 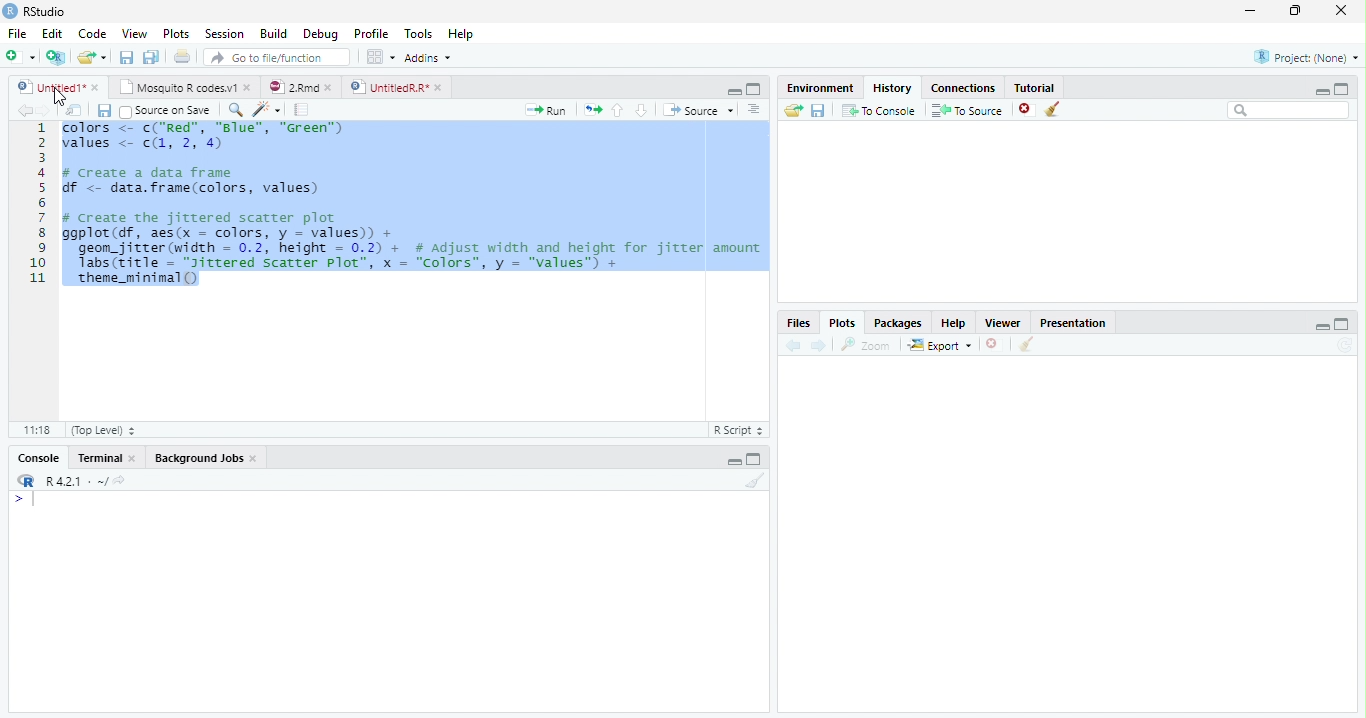 What do you see at coordinates (224, 33) in the screenshot?
I see `Session` at bounding box center [224, 33].